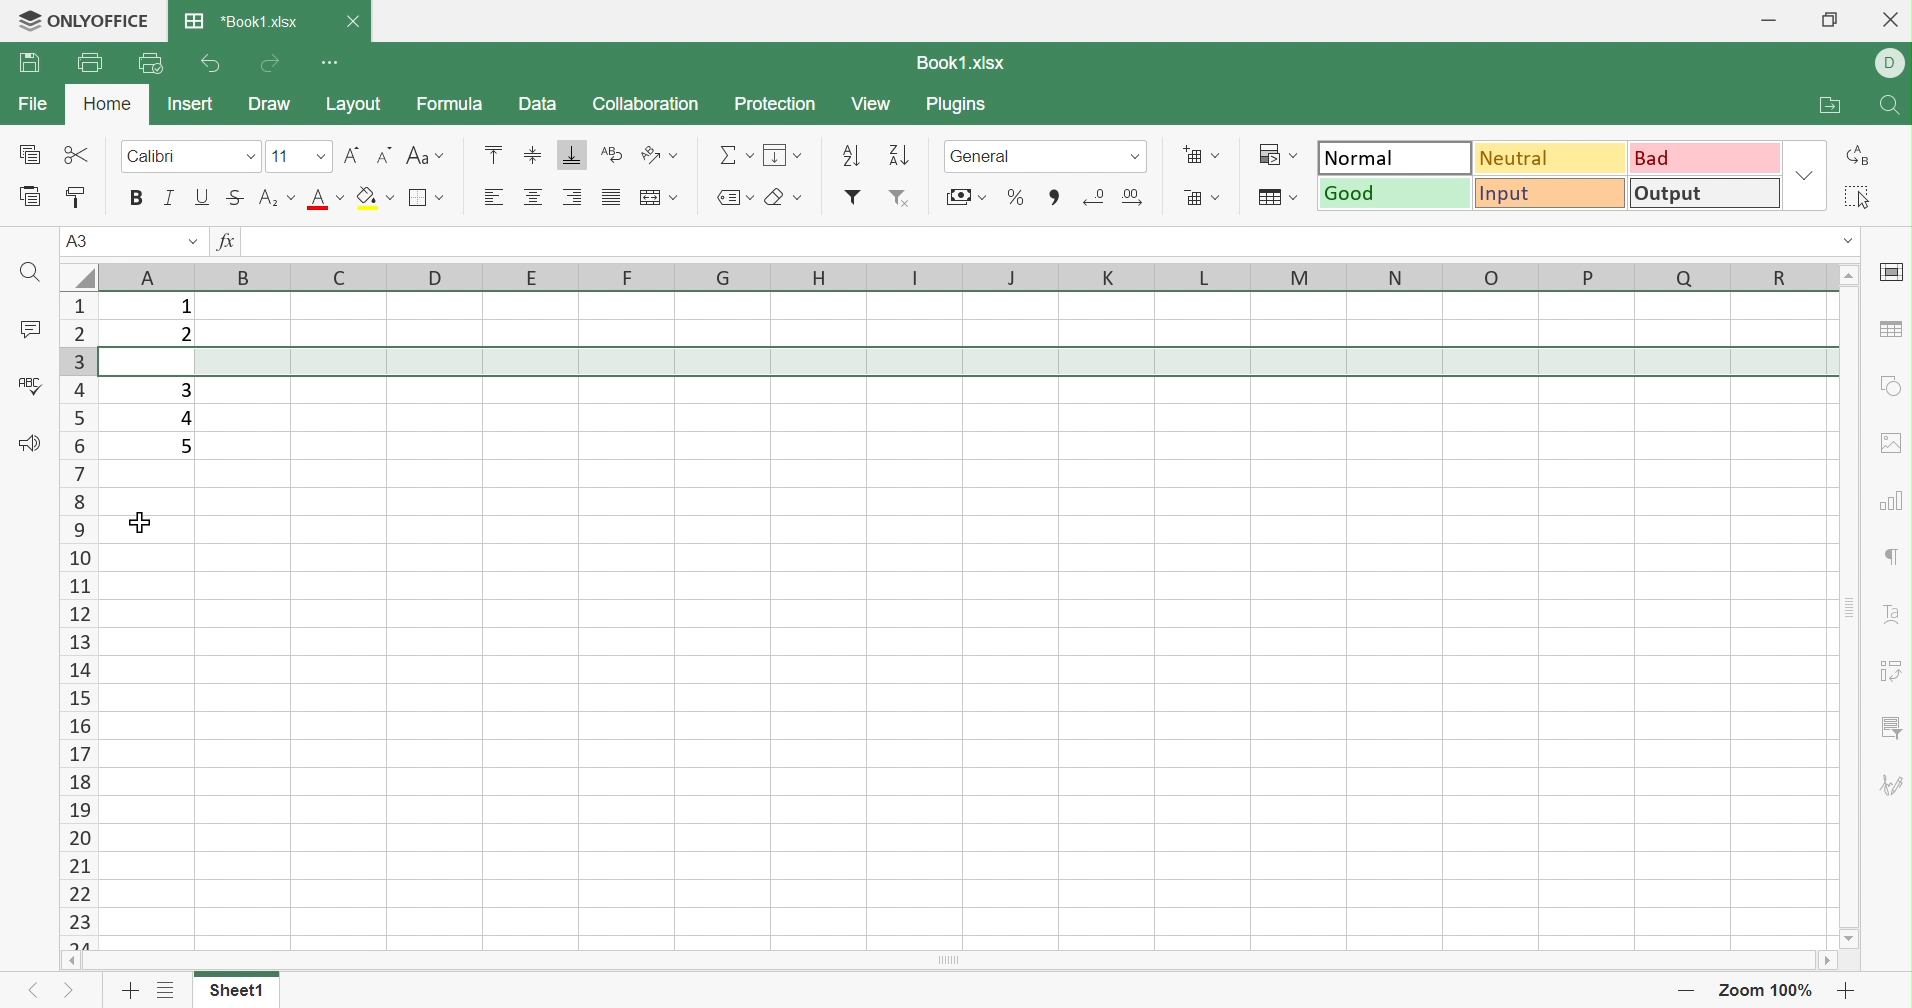  I want to click on Scroll Down, so click(1849, 940).